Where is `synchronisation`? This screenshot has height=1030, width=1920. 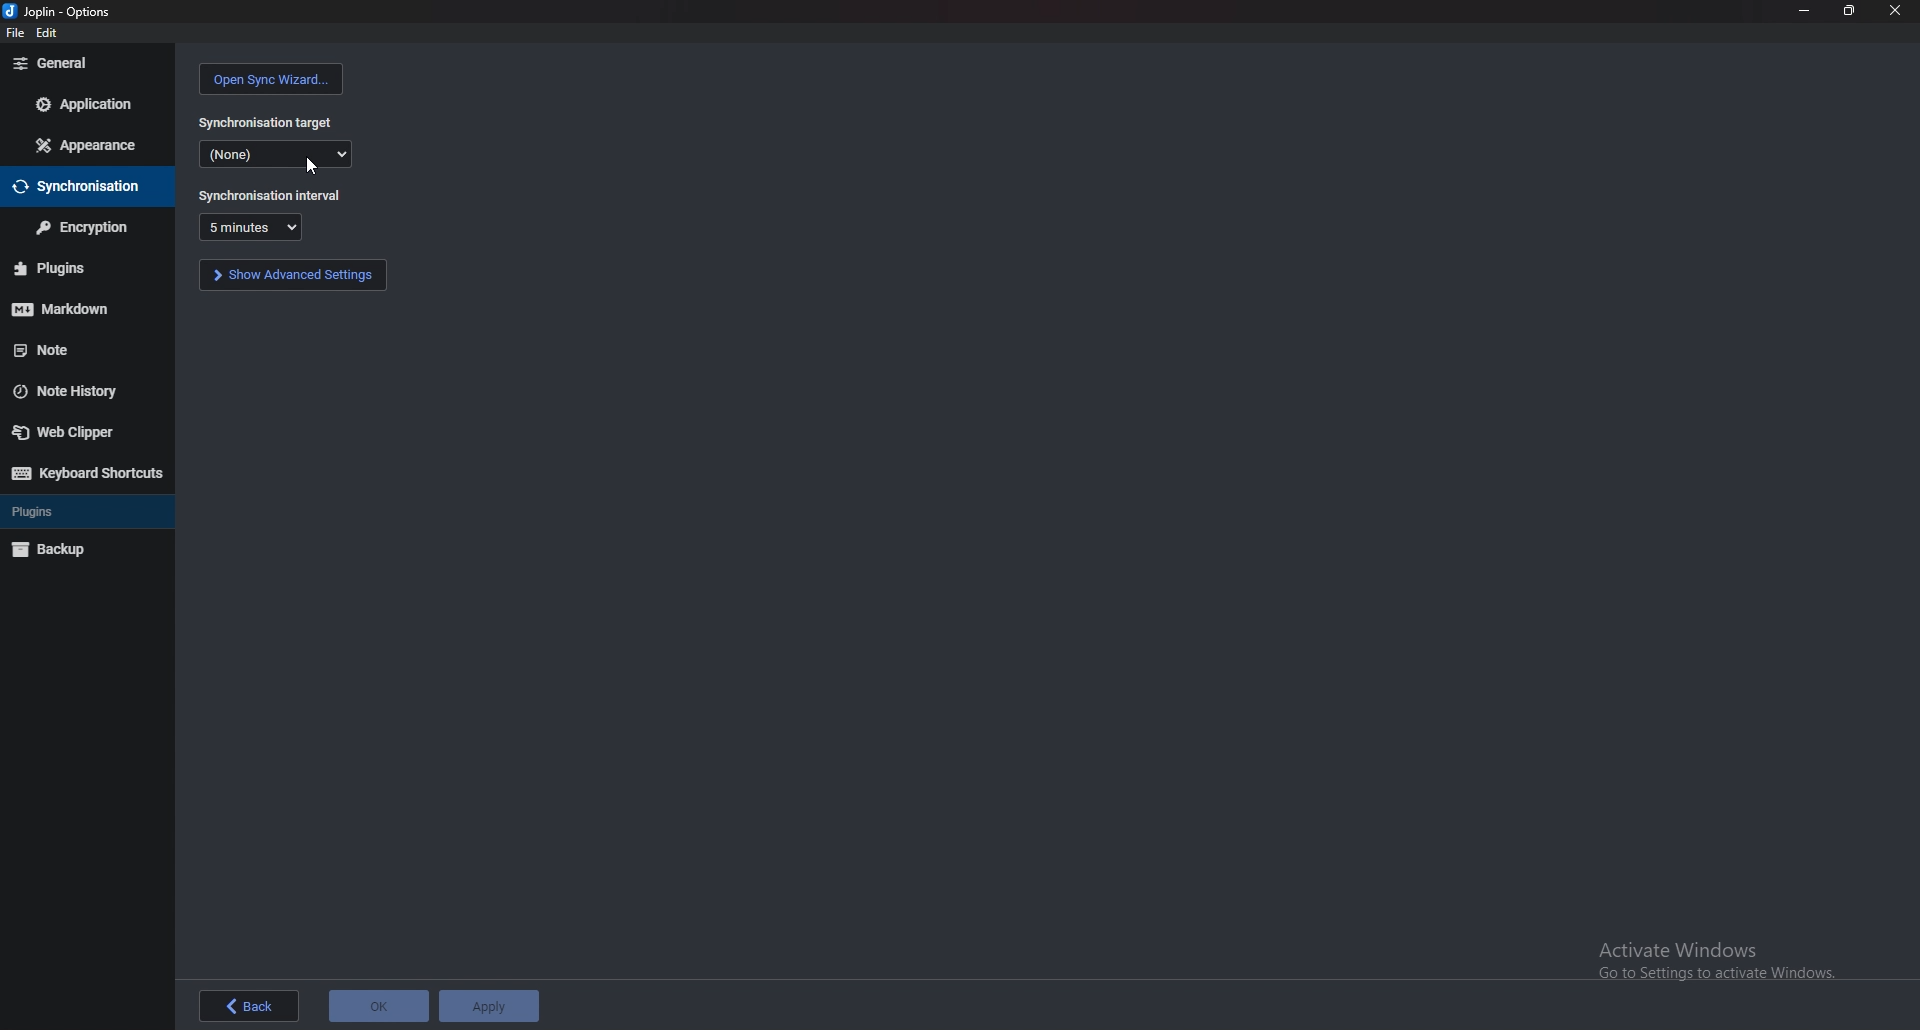 synchronisation is located at coordinates (79, 185).